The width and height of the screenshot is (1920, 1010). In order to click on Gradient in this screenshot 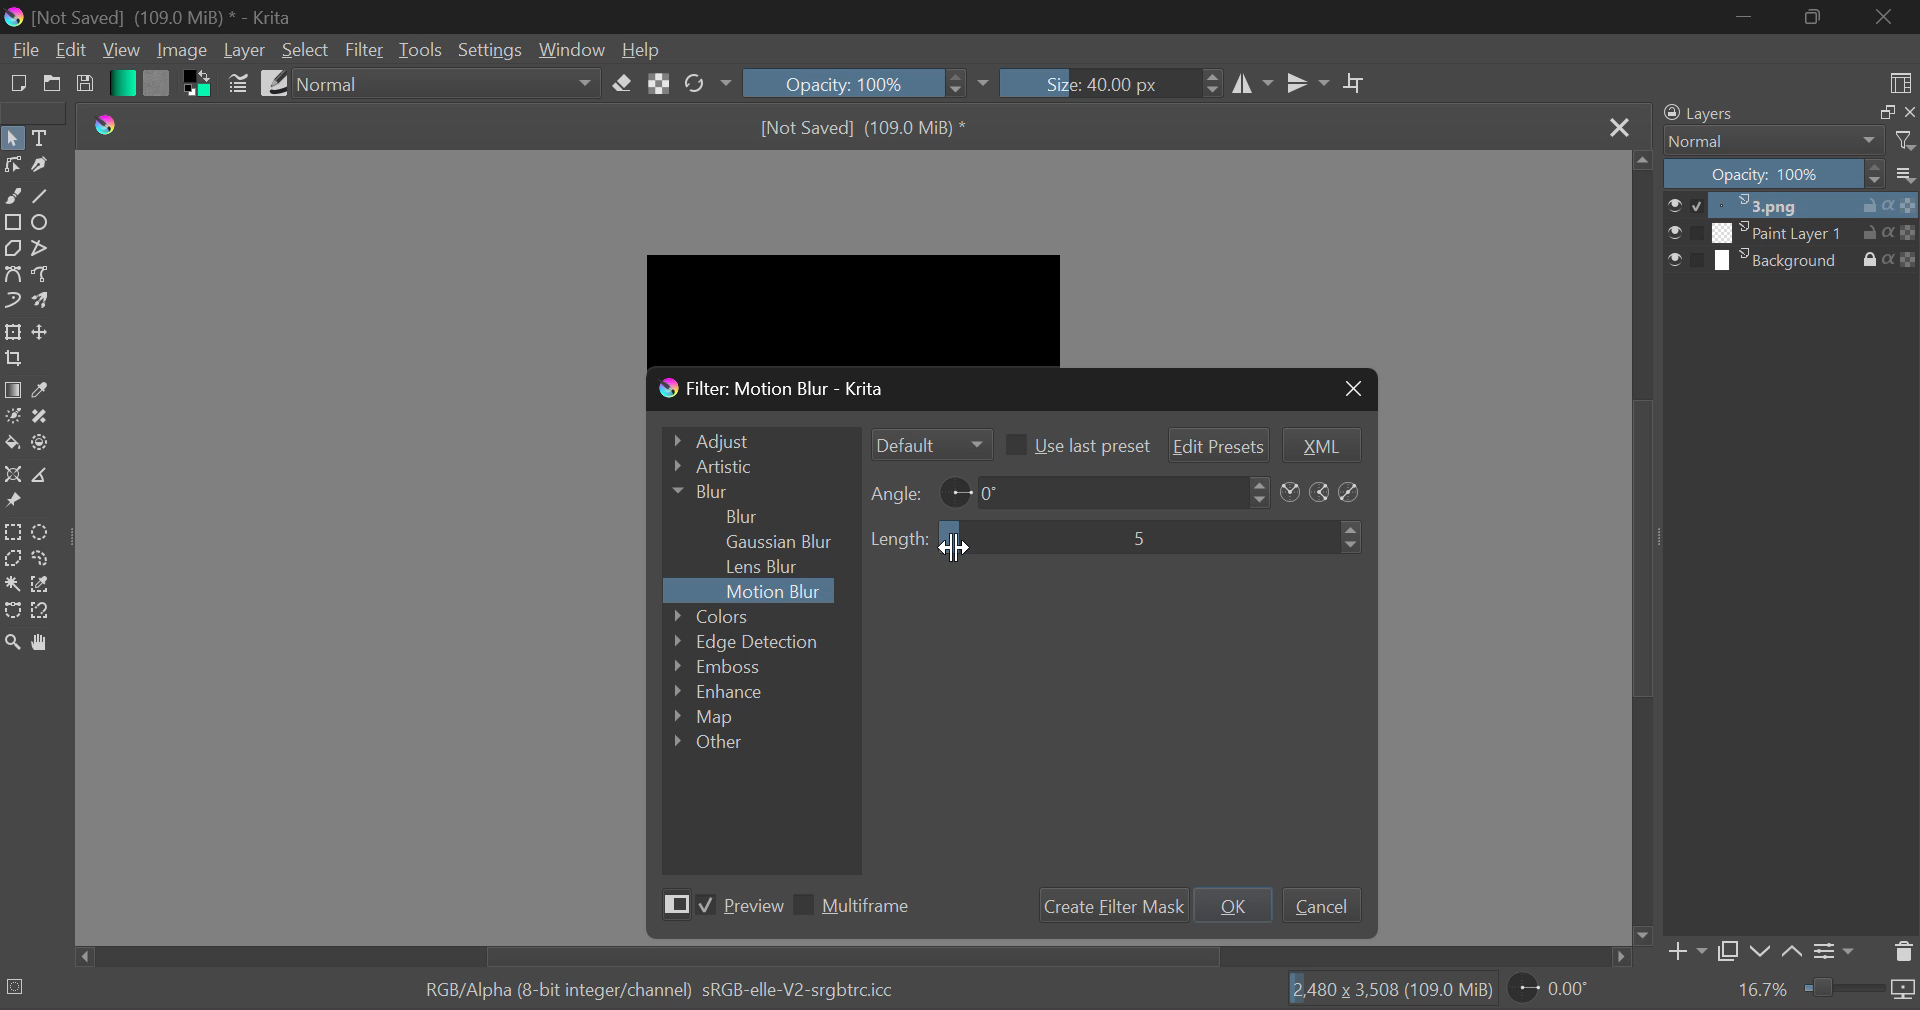, I will do `click(121, 82)`.